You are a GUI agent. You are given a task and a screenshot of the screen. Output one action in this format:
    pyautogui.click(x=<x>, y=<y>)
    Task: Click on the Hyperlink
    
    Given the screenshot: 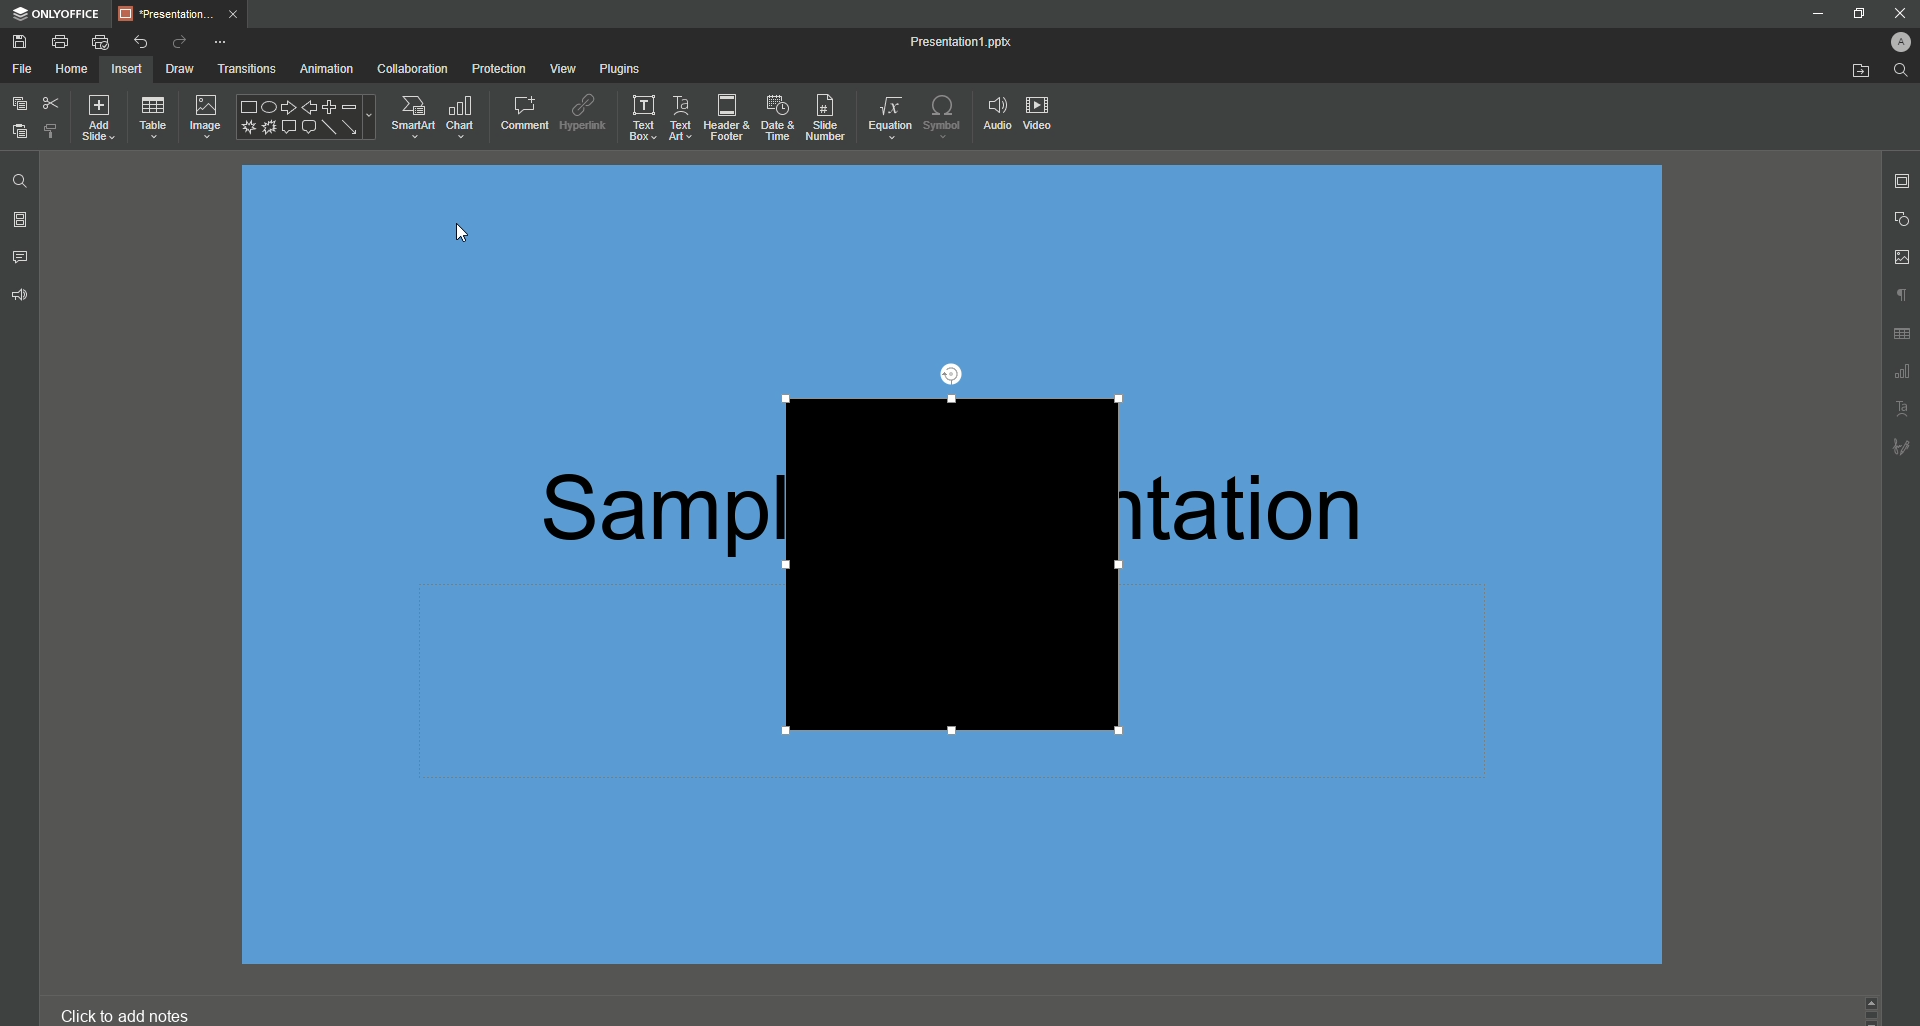 What is the action you would take?
    pyautogui.click(x=582, y=110)
    